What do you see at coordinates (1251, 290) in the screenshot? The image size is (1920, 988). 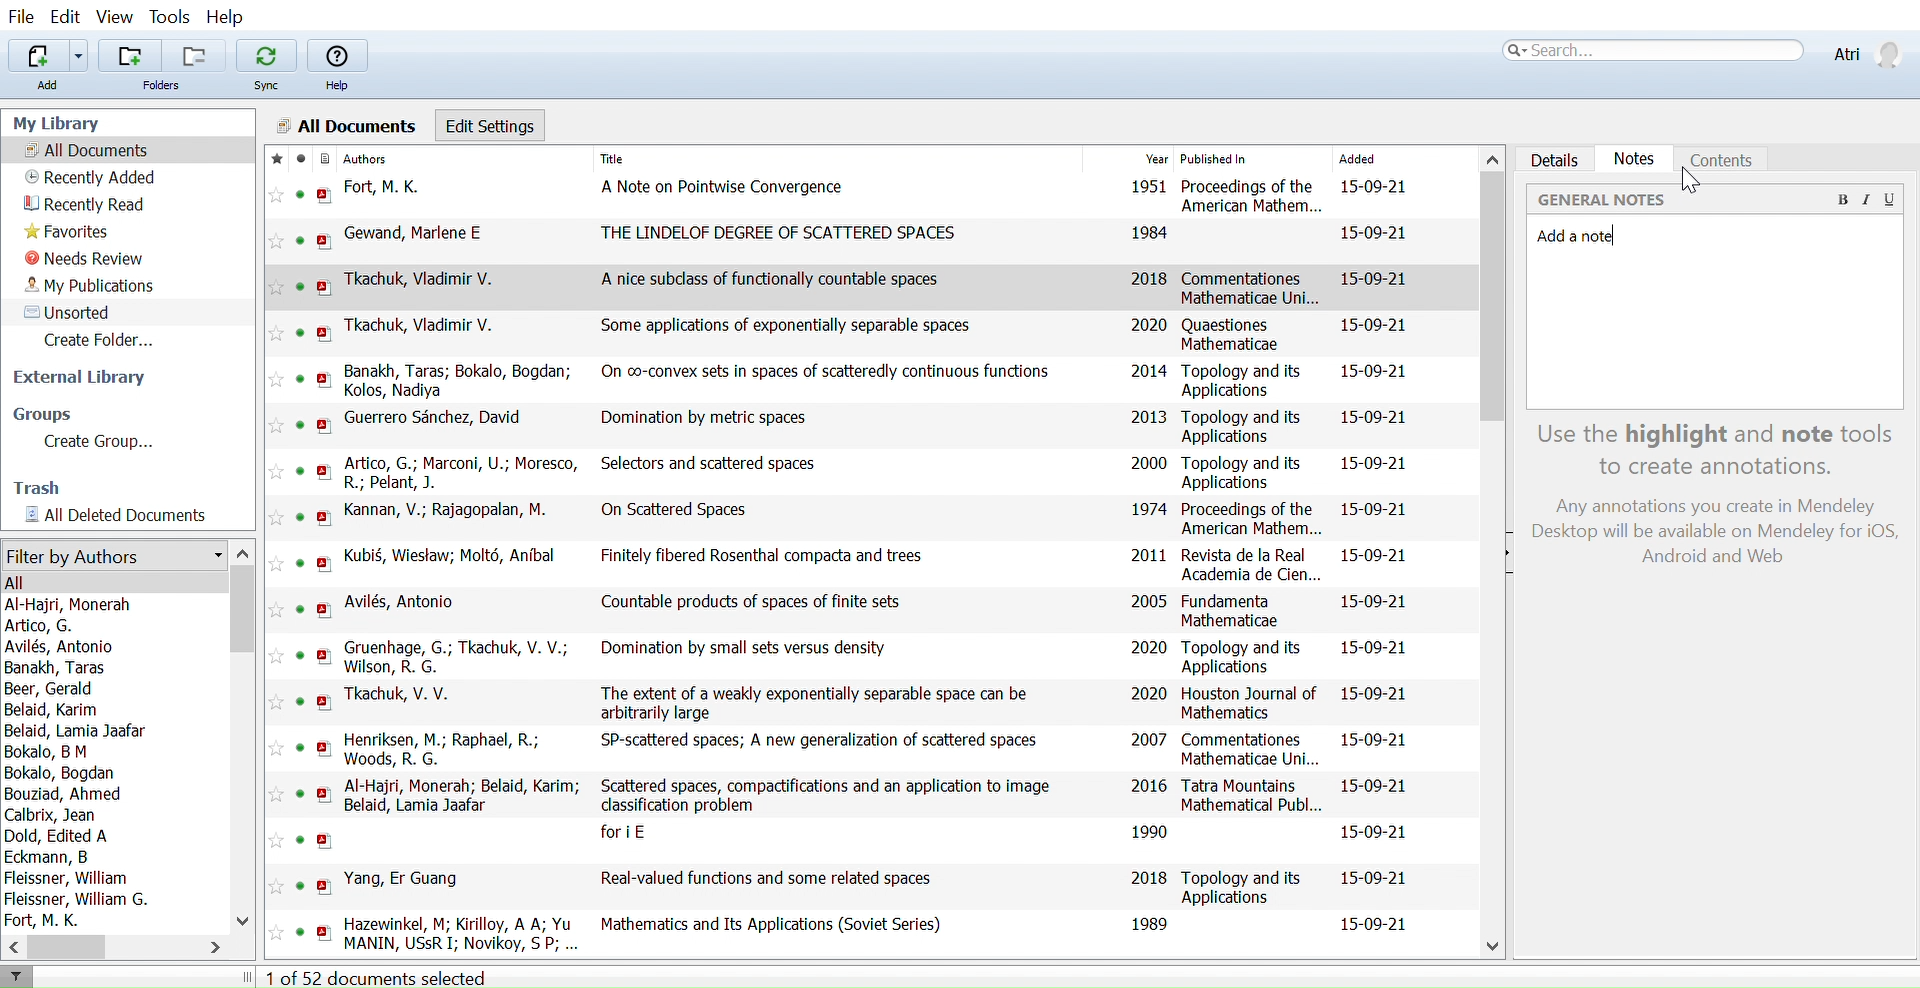 I see `Commentationes Mathematicae Uni...` at bounding box center [1251, 290].